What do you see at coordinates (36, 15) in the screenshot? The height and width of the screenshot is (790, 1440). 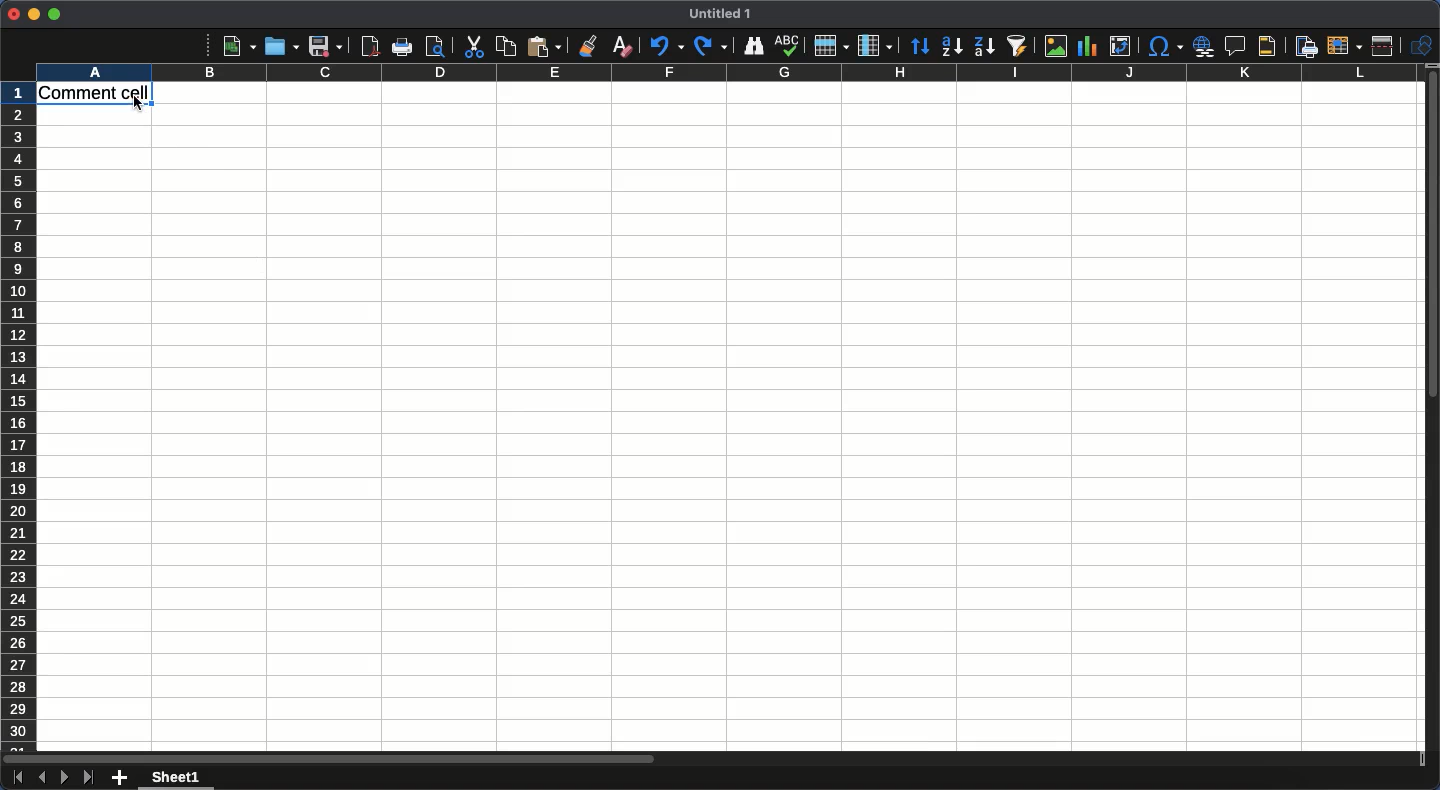 I see `Minimize` at bounding box center [36, 15].